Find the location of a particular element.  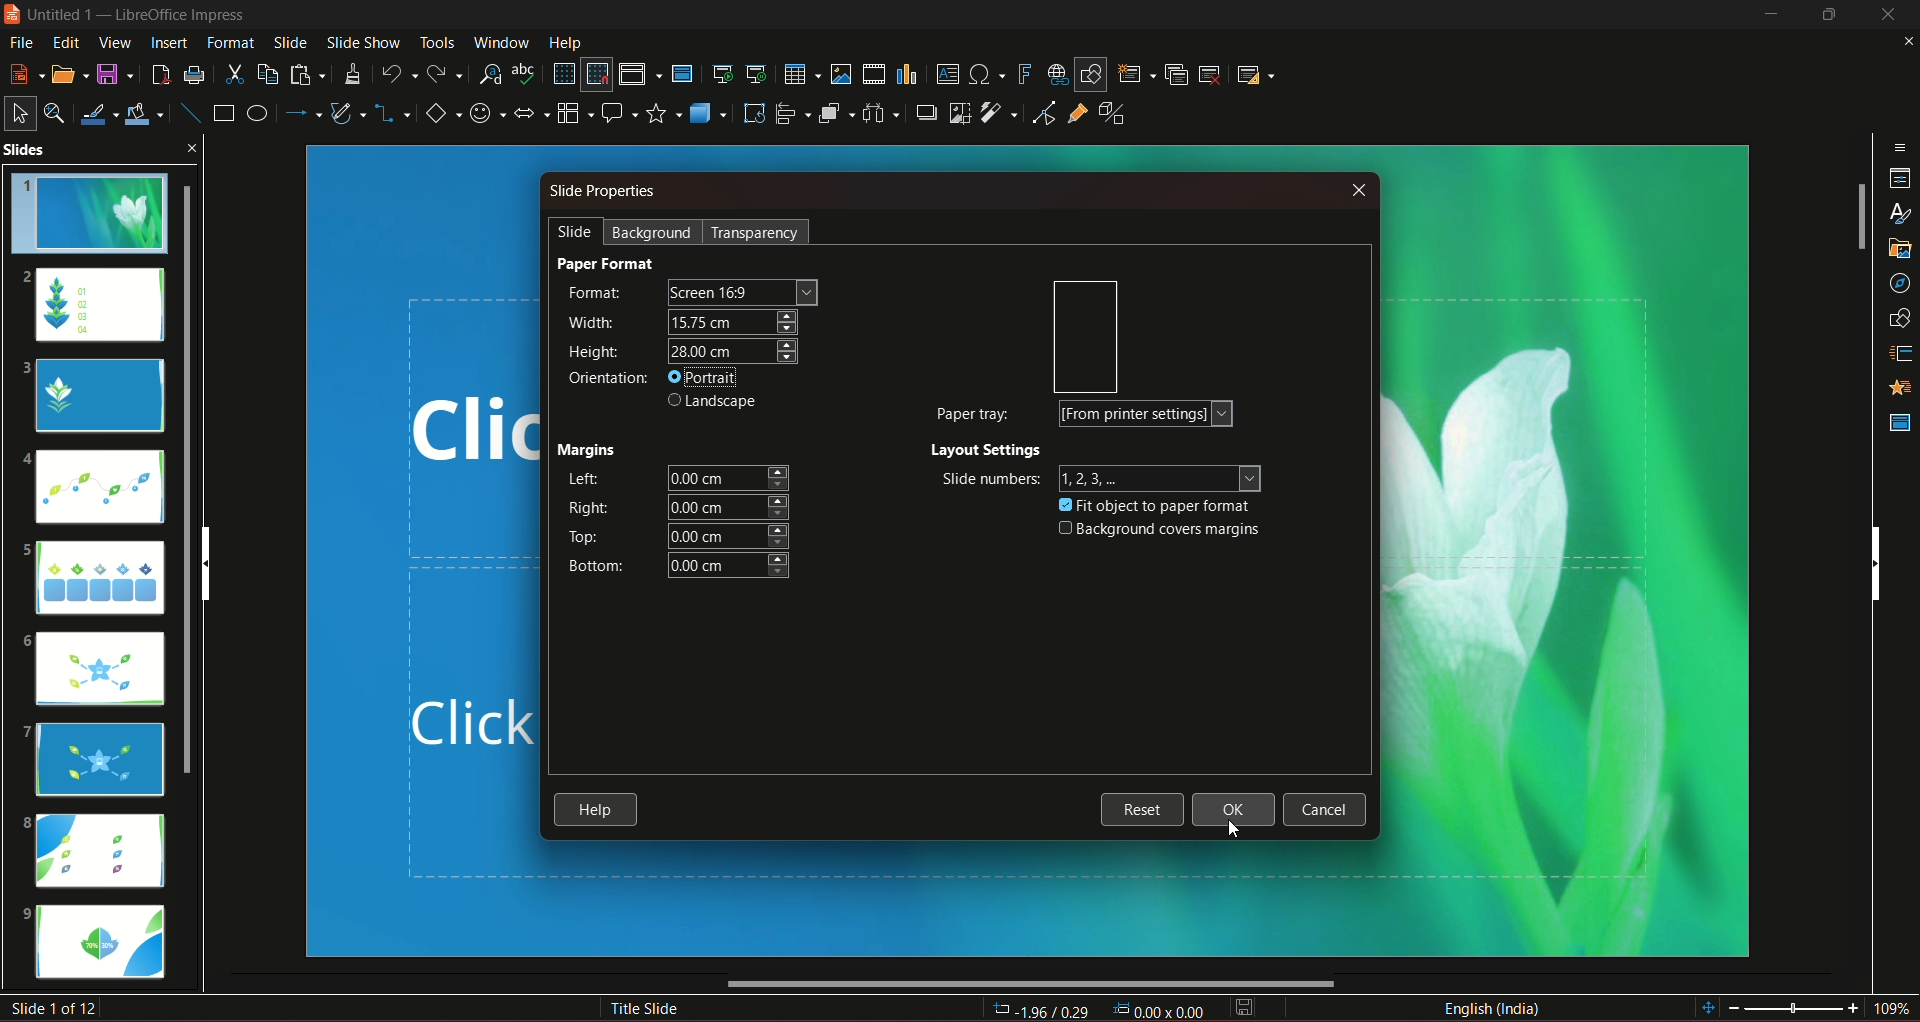

snap to grid is located at coordinates (597, 76).